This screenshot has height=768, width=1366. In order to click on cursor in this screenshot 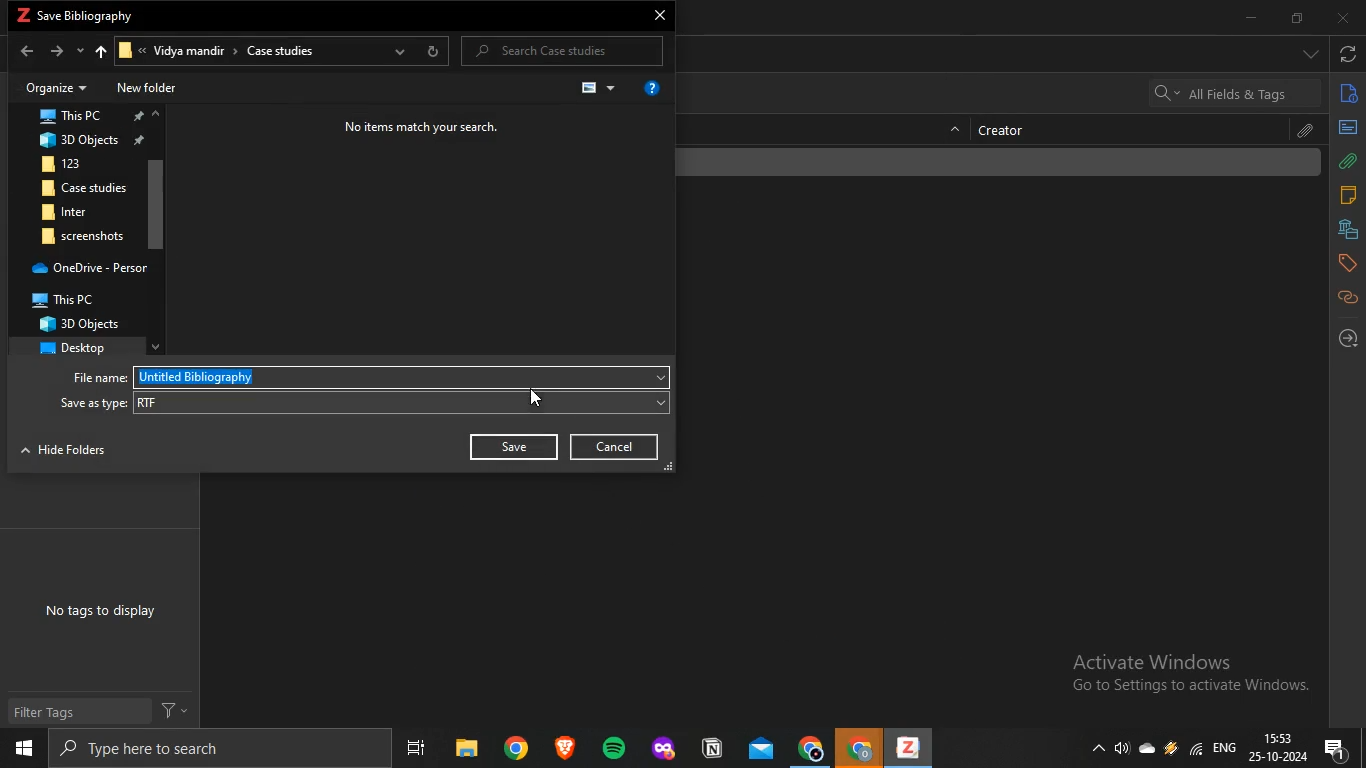, I will do `click(537, 396)`.